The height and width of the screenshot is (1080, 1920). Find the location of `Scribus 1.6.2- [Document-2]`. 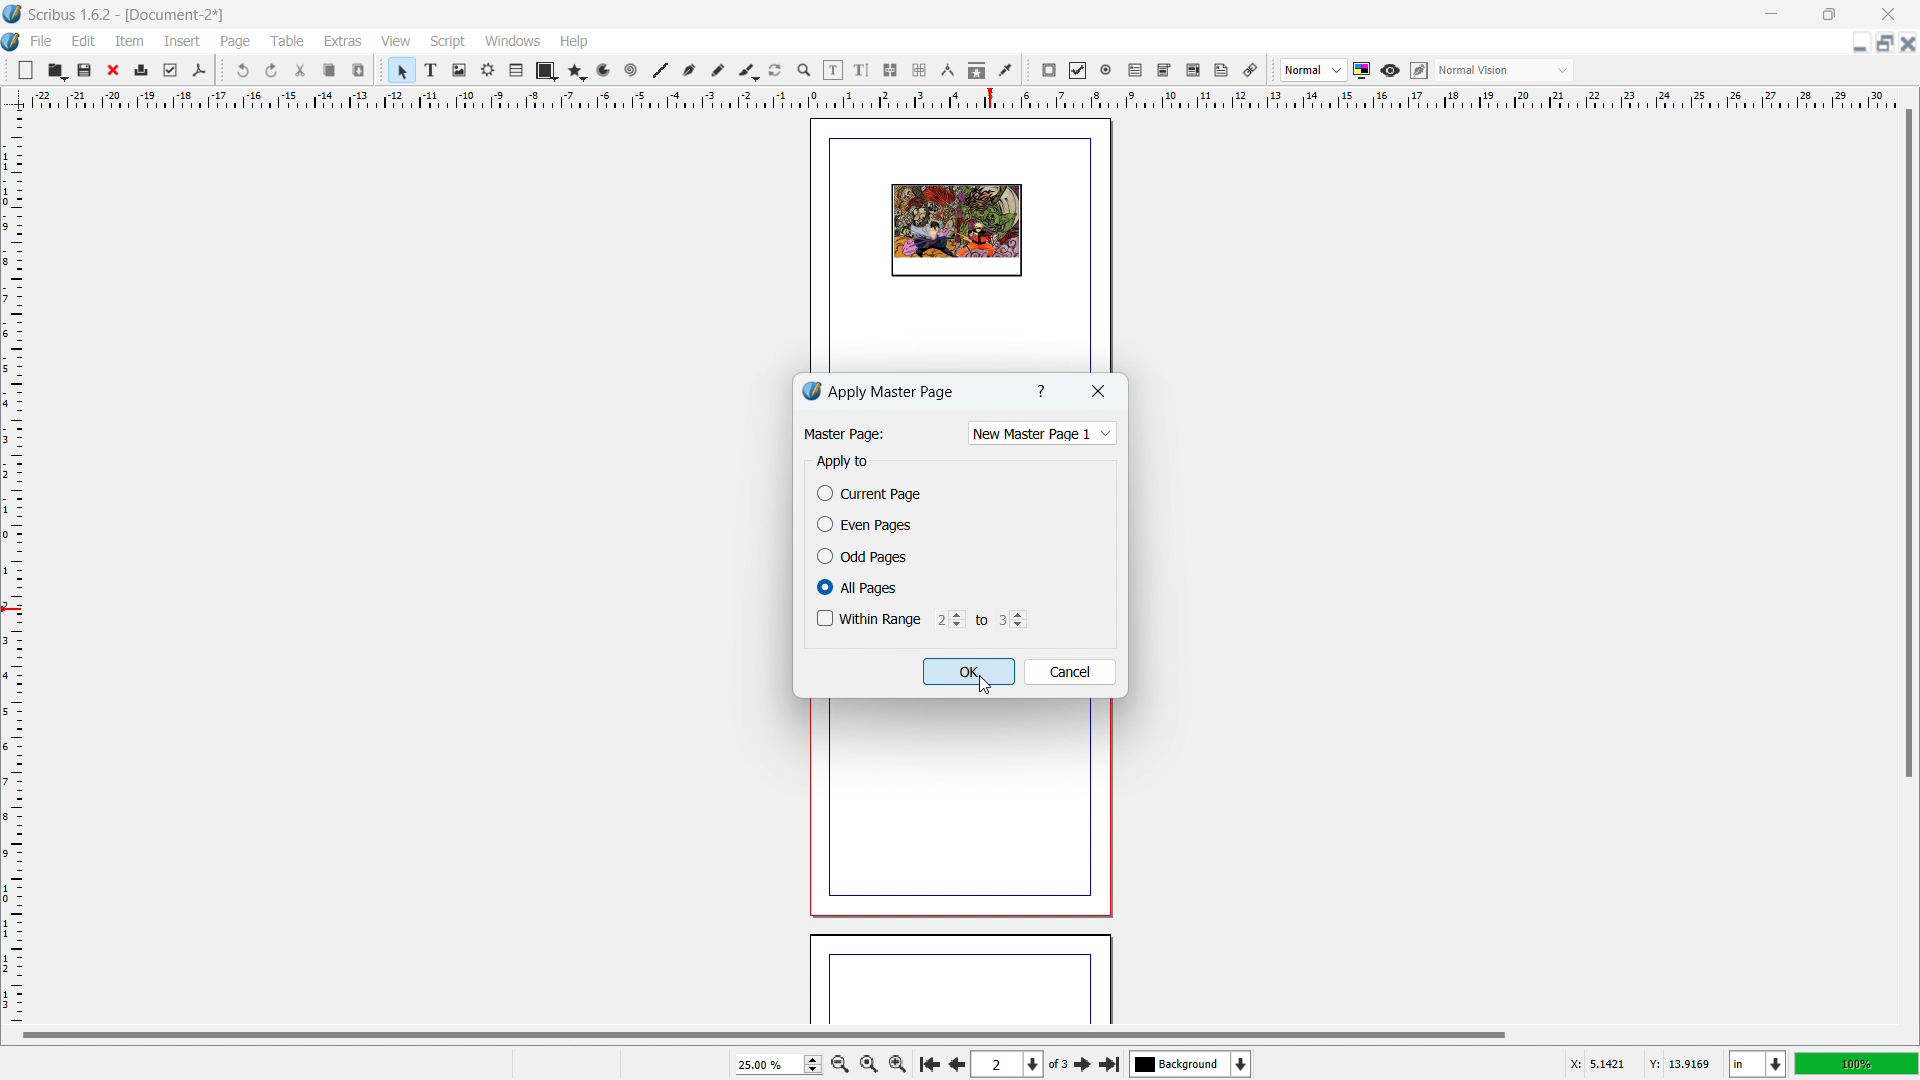

Scribus 1.6.2- [Document-2] is located at coordinates (129, 14).